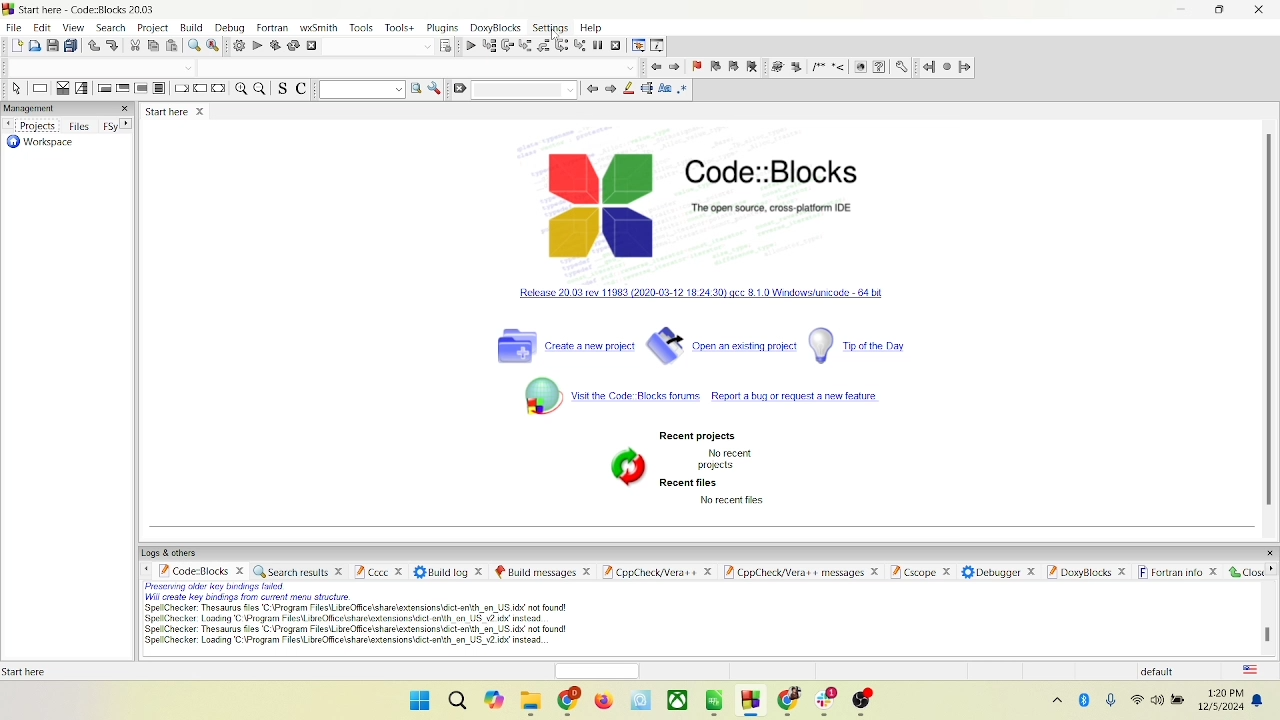 This screenshot has height=720, width=1280. What do you see at coordinates (550, 28) in the screenshot?
I see `setting` at bounding box center [550, 28].